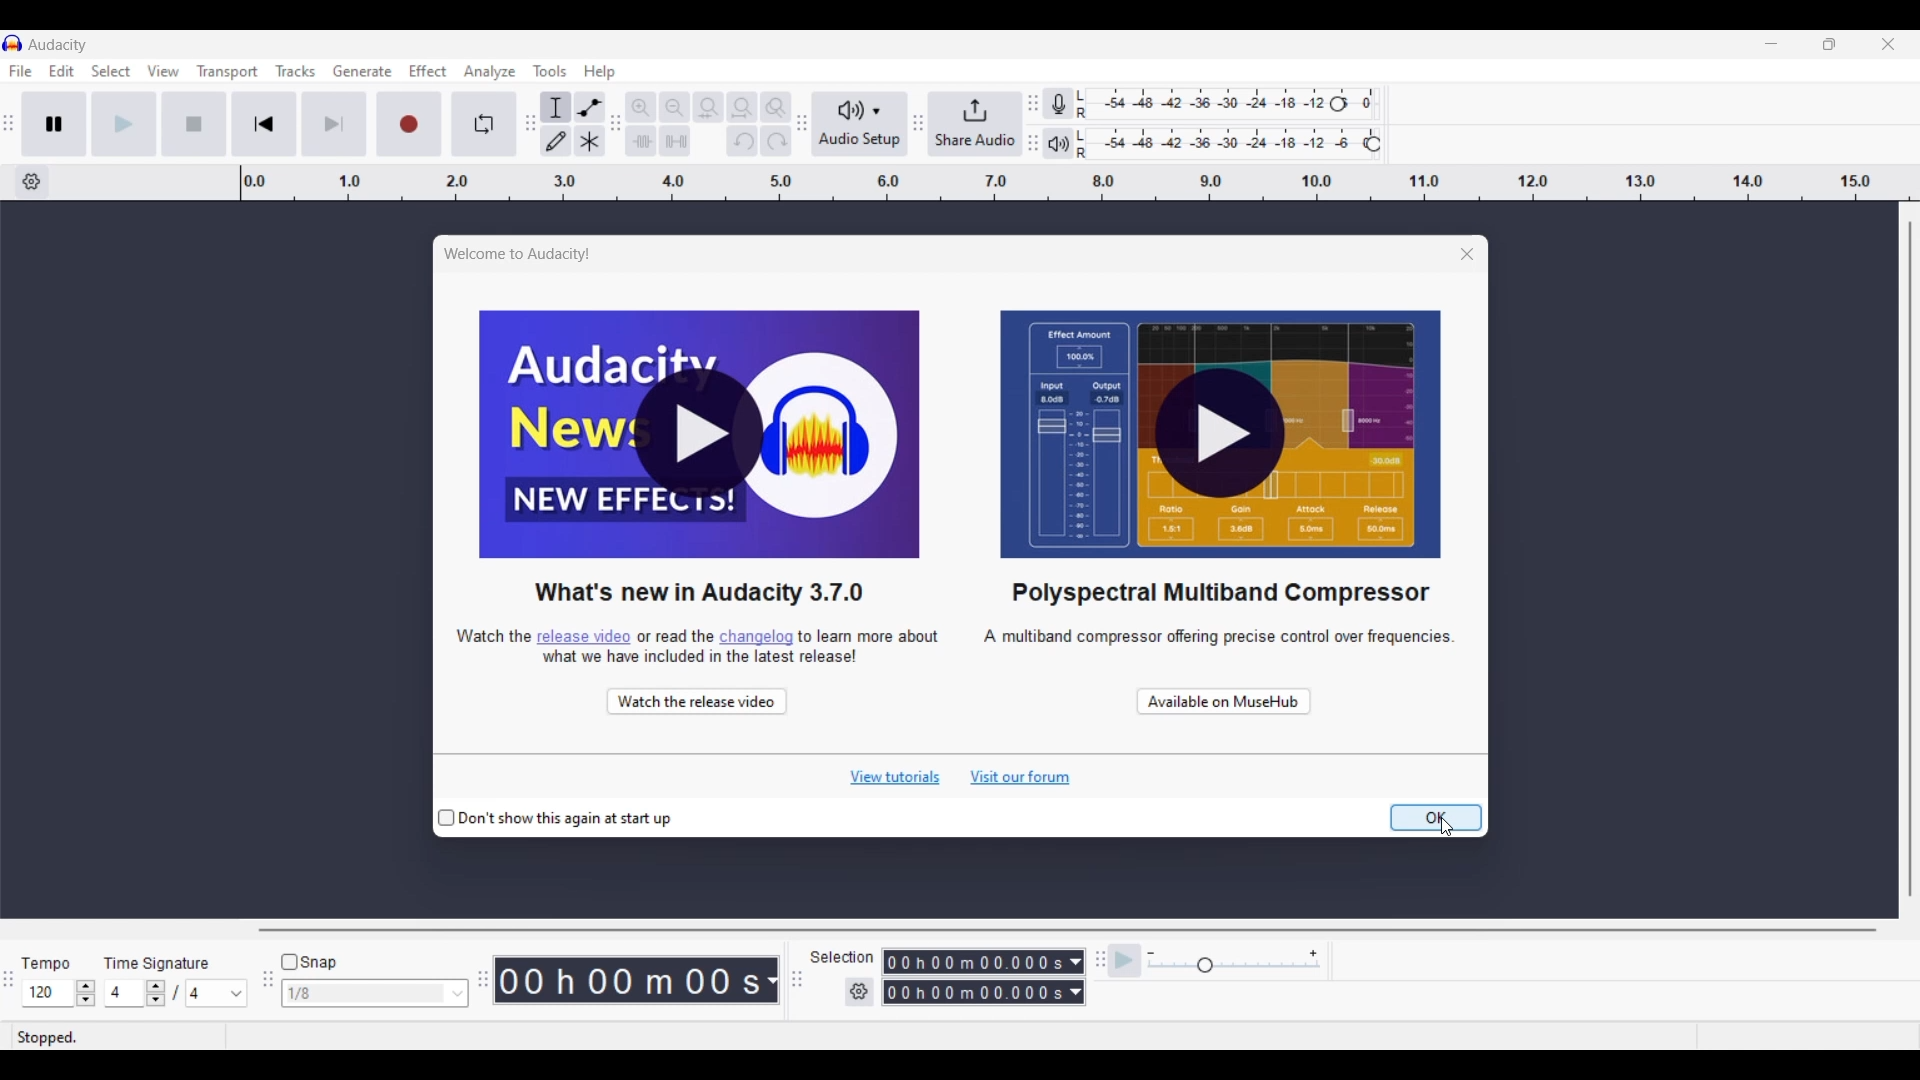 The width and height of the screenshot is (1920, 1080). Describe the element at coordinates (1234, 966) in the screenshot. I see `Slider to change playback speed` at that location.